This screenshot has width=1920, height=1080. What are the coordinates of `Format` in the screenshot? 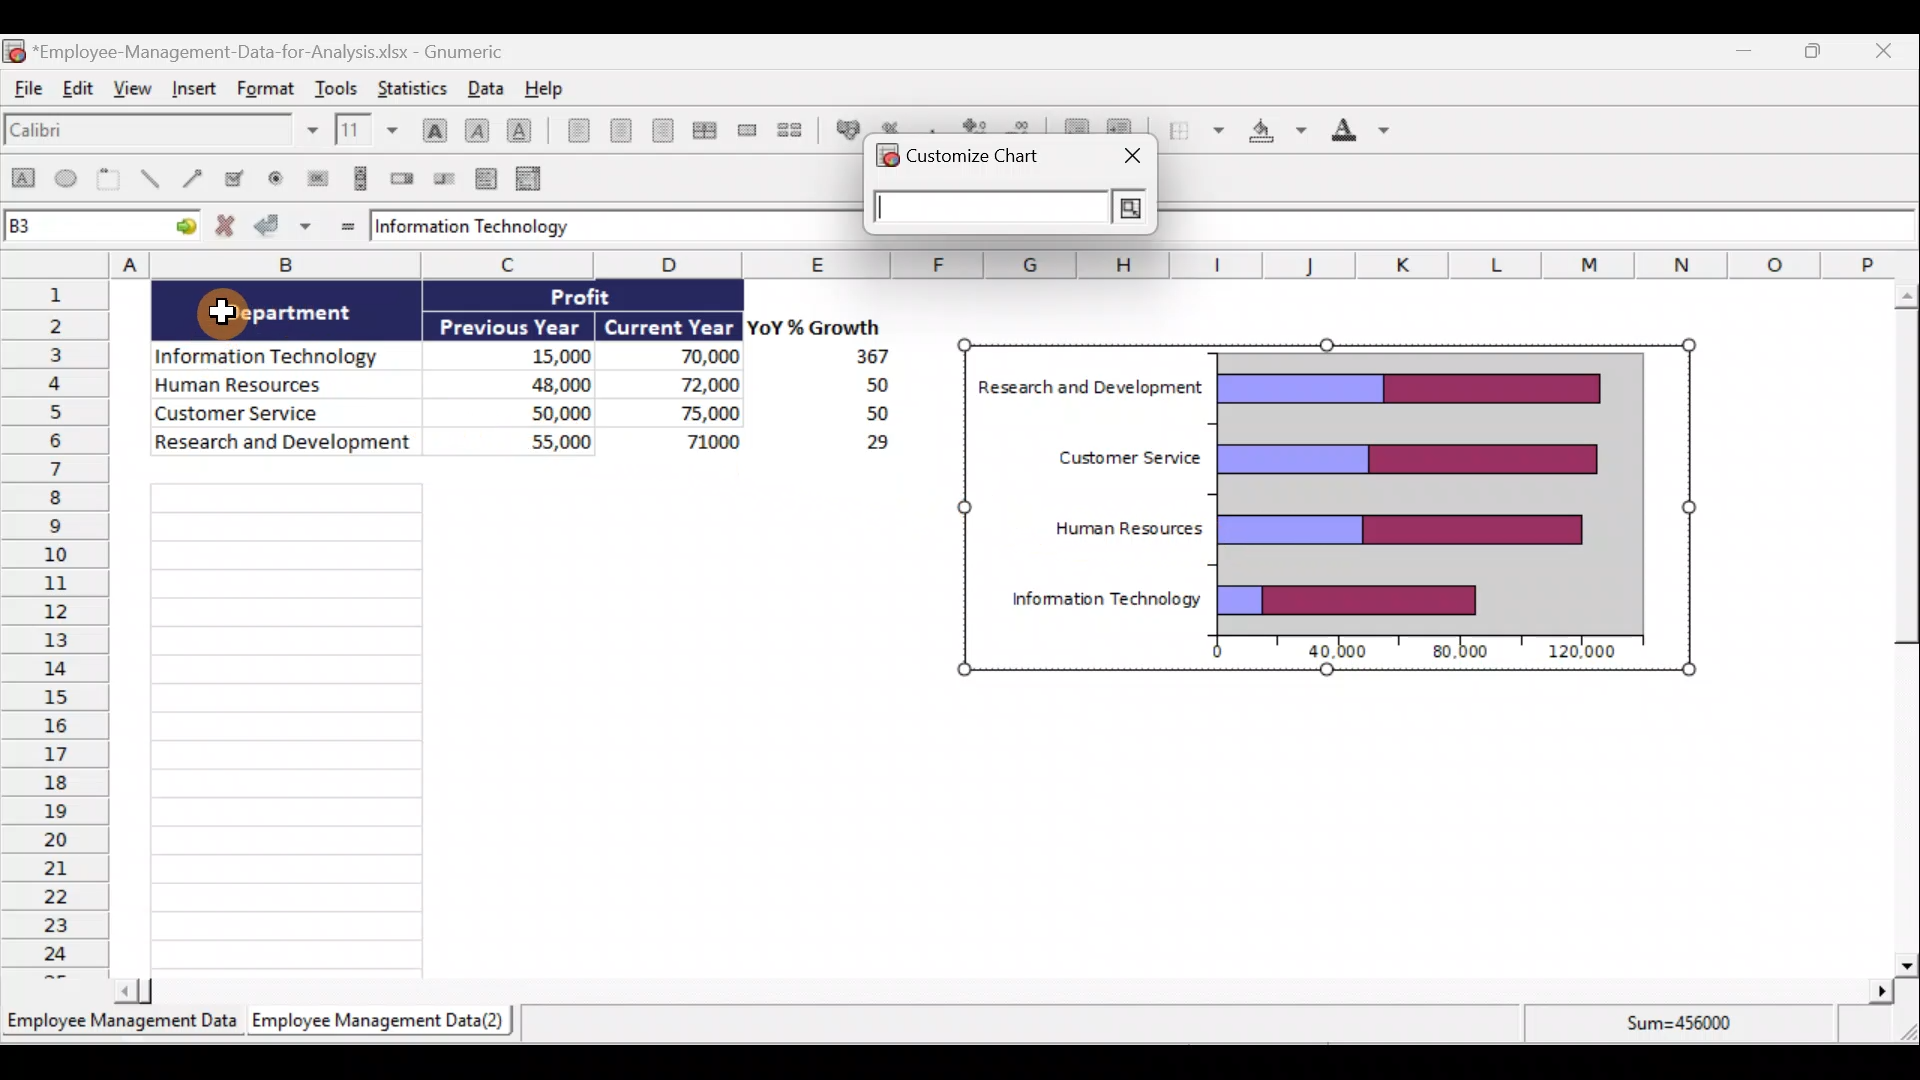 It's located at (263, 90).